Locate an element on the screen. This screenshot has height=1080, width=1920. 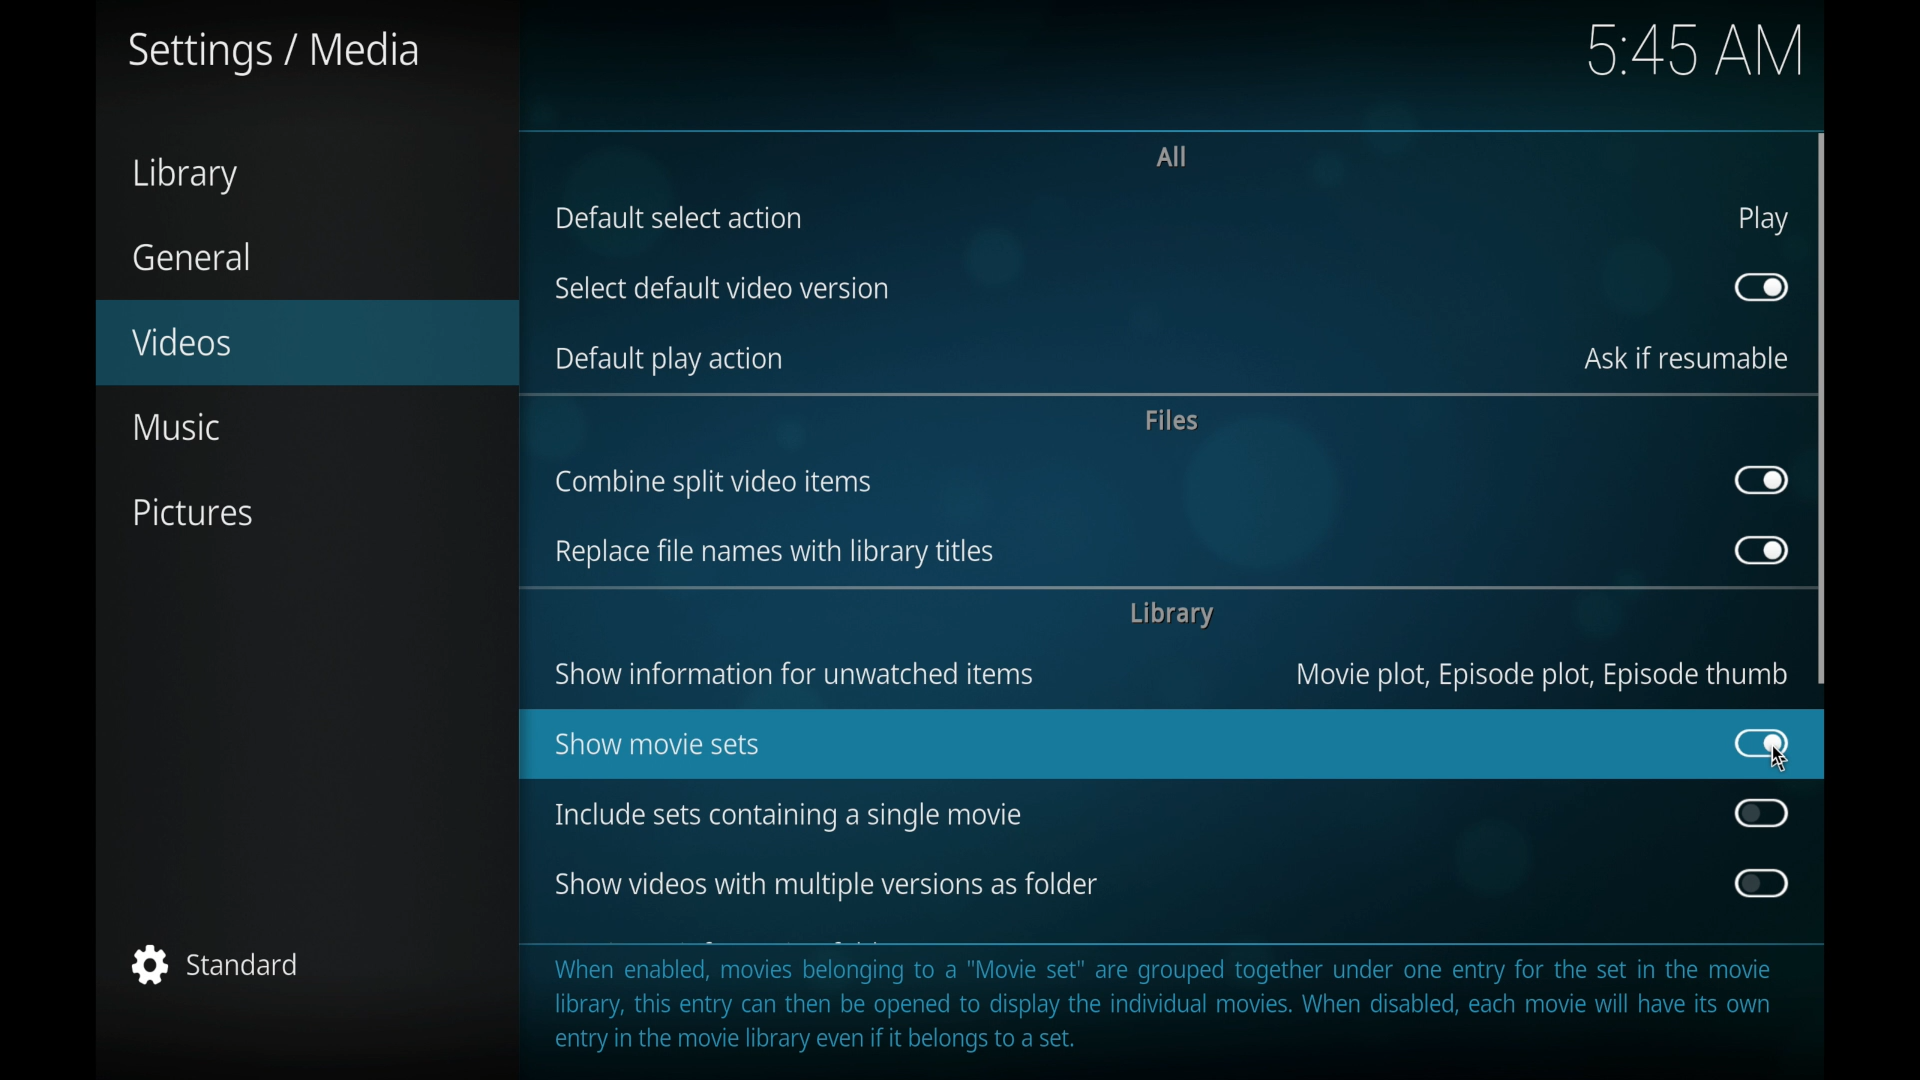
show videos is located at coordinates (826, 885).